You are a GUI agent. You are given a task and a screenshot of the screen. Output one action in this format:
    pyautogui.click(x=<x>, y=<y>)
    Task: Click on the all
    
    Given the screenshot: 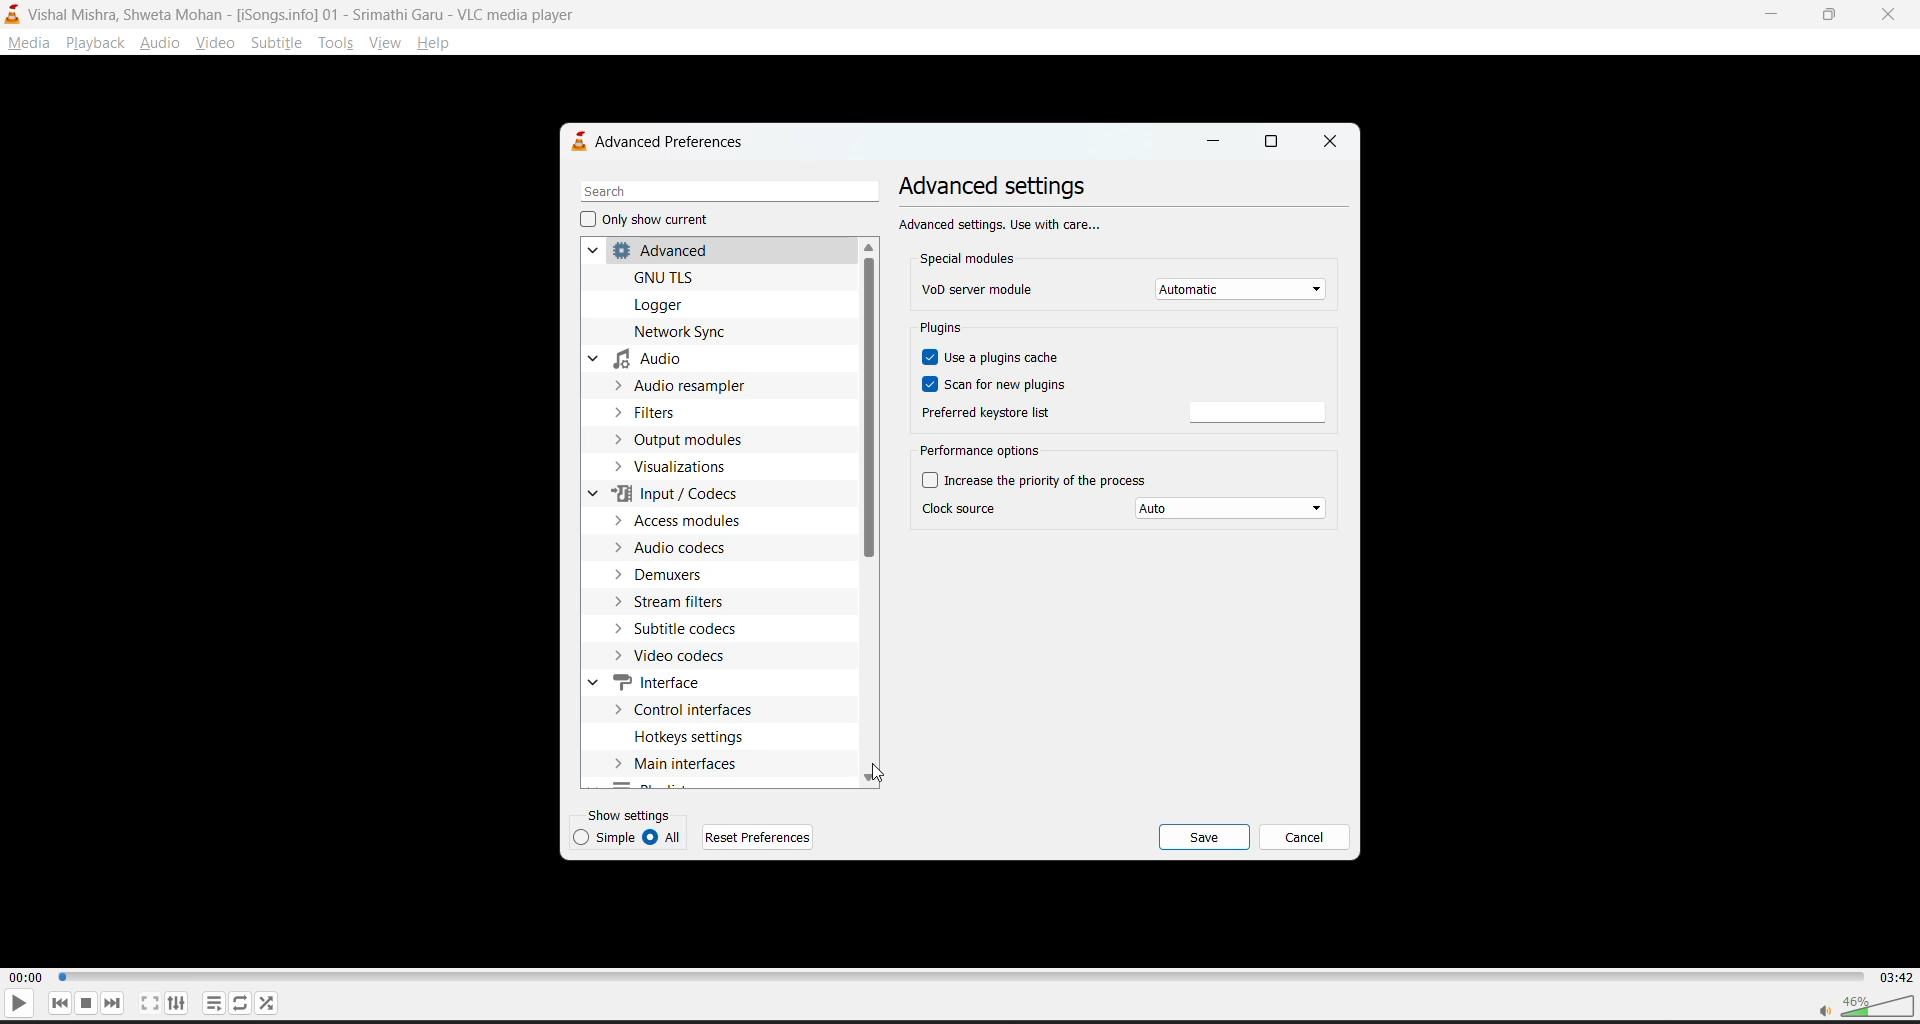 What is the action you would take?
    pyautogui.click(x=665, y=838)
    